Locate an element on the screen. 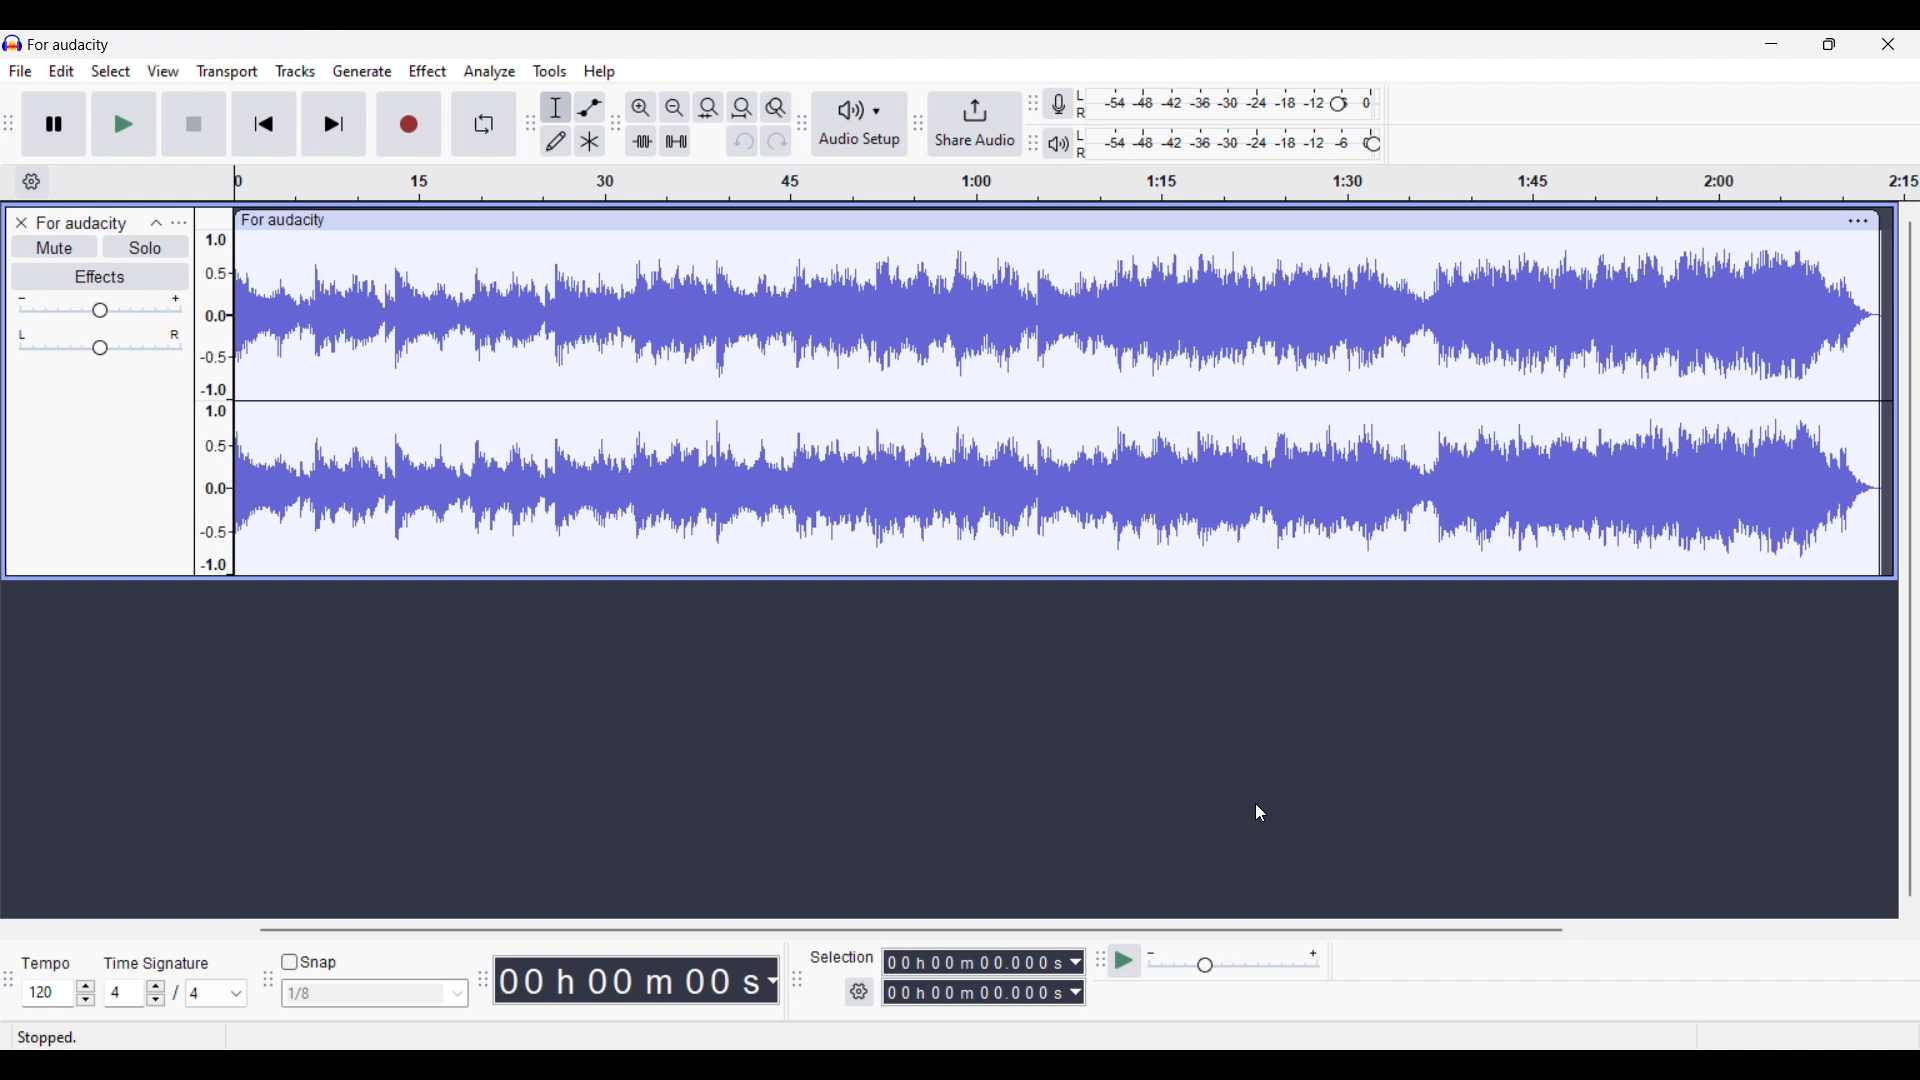 This screenshot has height=1080, width=1920. Header to change volume is located at coordinates (100, 310).